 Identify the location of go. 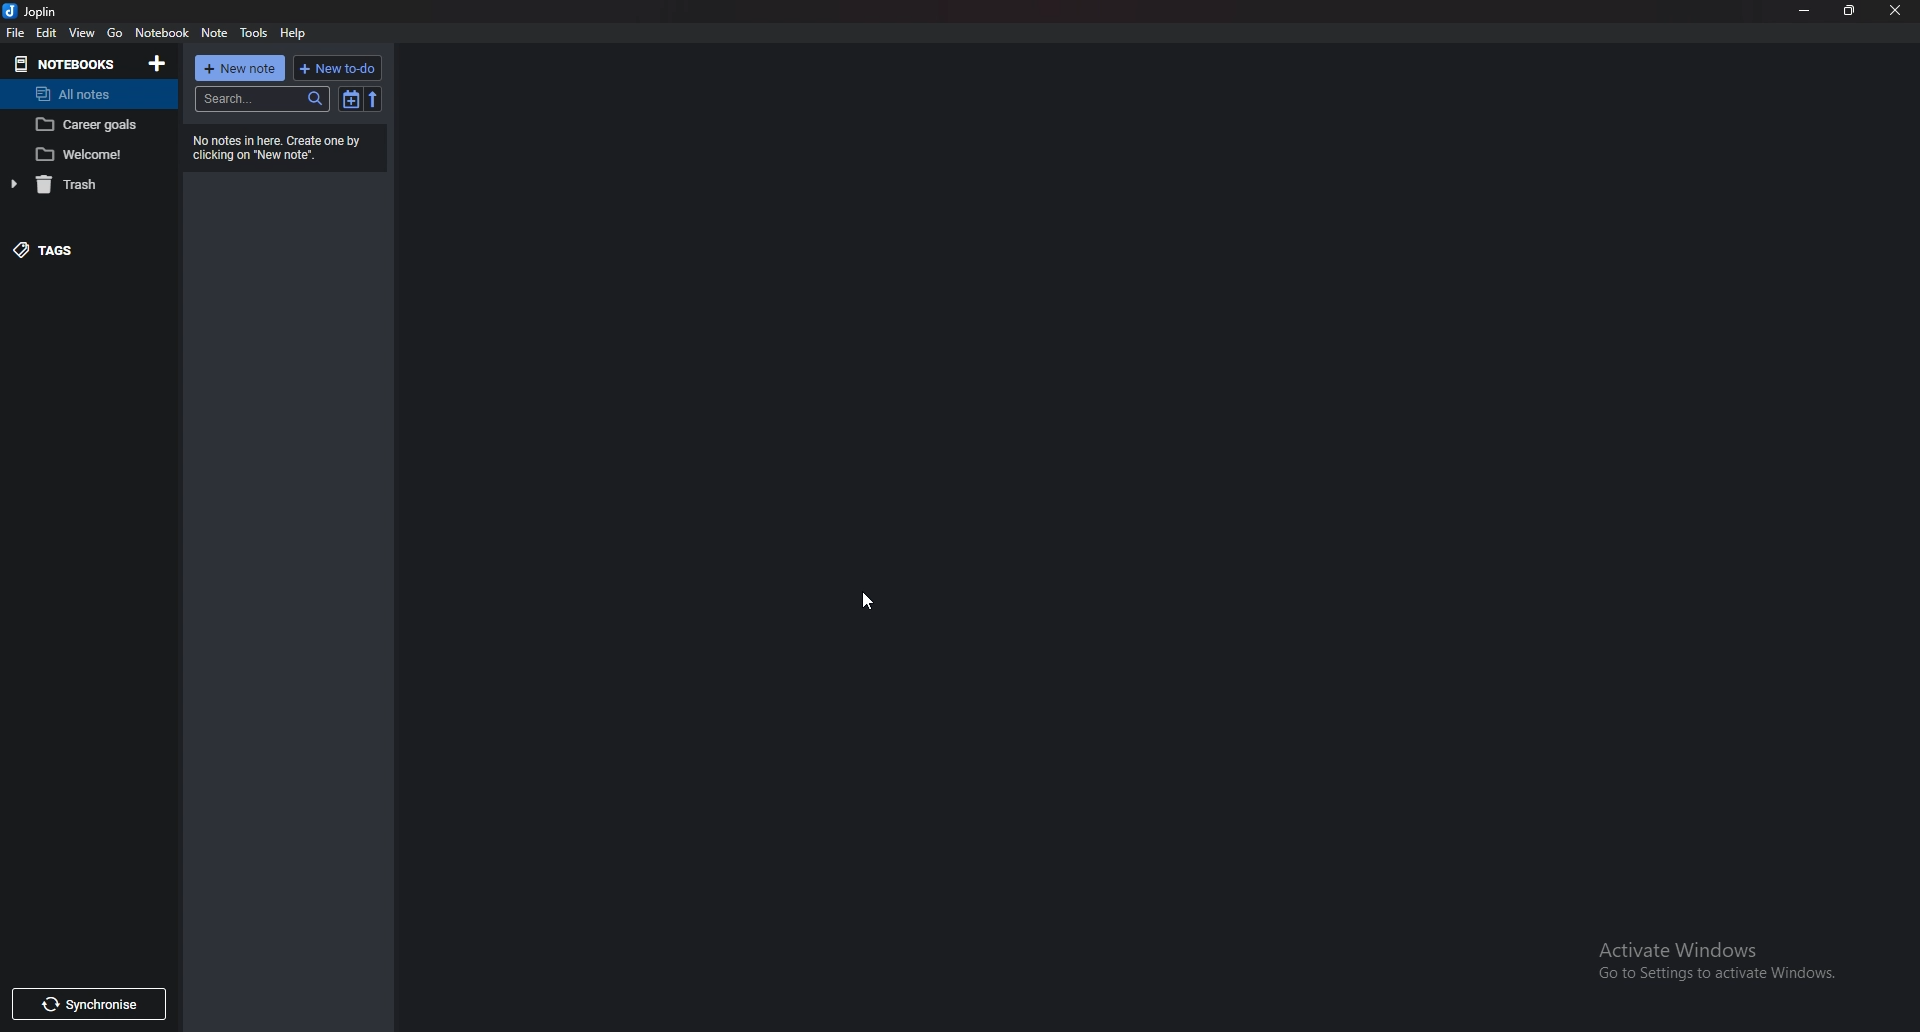
(114, 33).